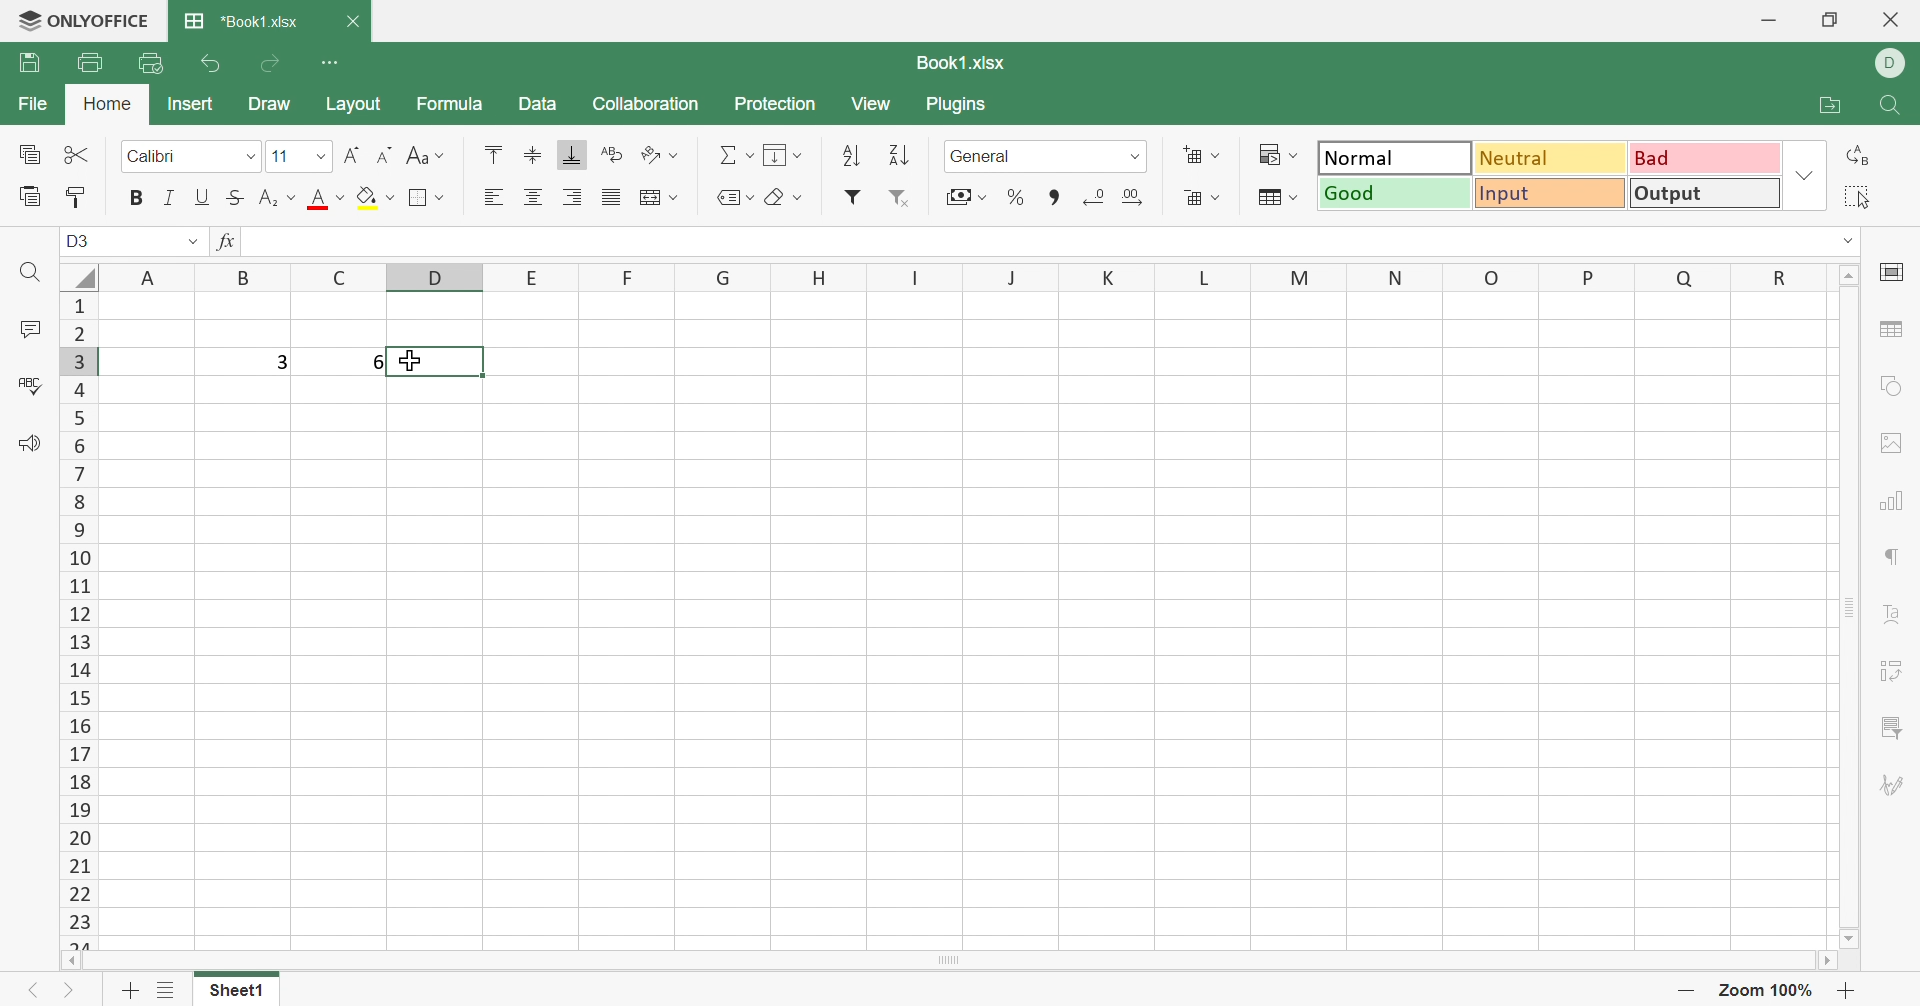  What do you see at coordinates (537, 196) in the screenshot?
I see `Align center` at bounding box center [537, 196].